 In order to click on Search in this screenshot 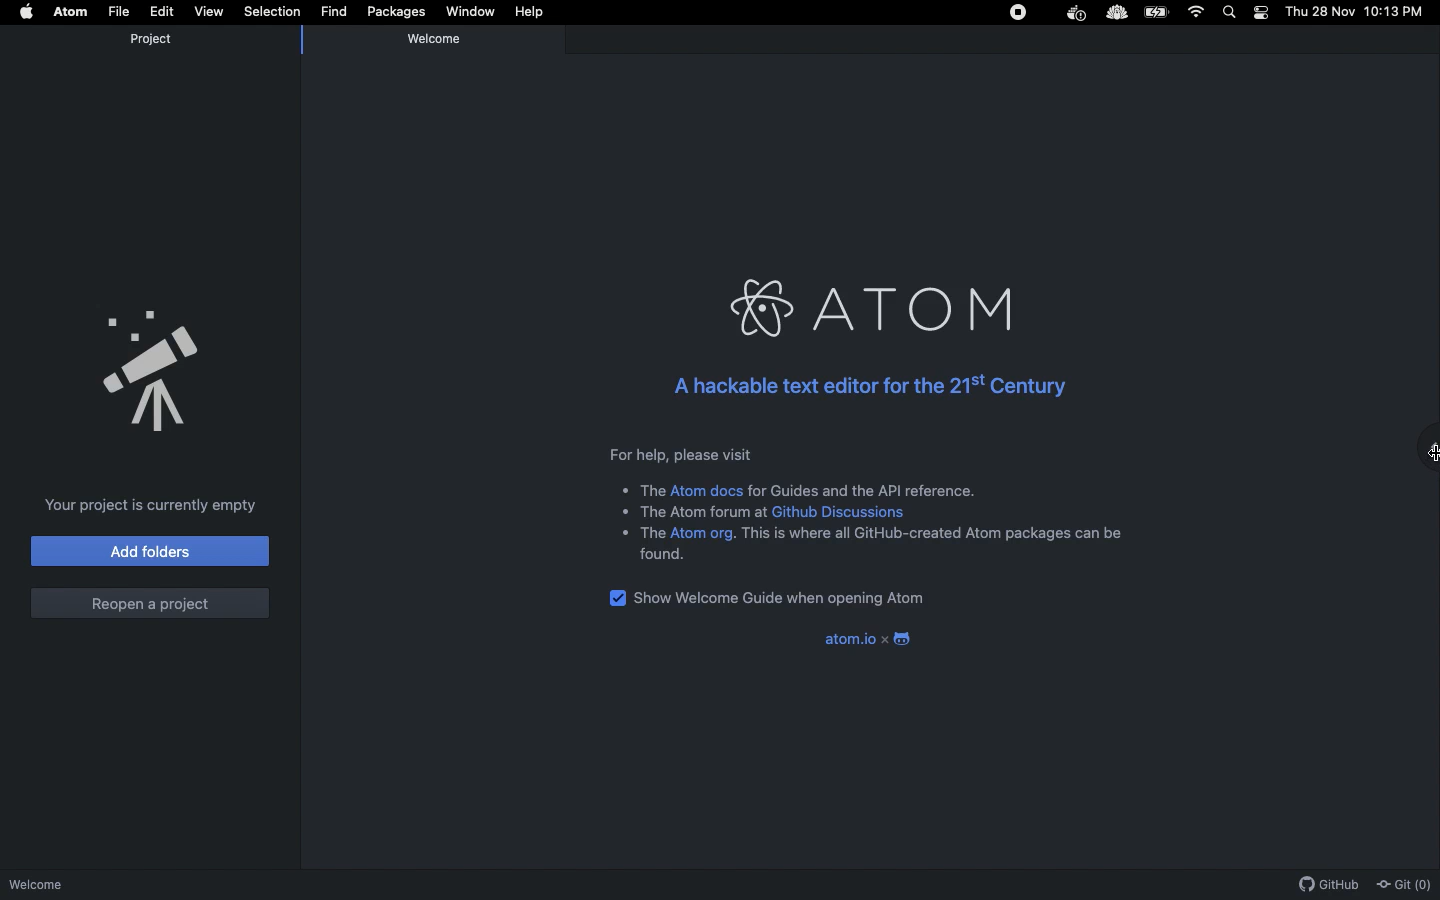, I will do `click(1232, 13)`.